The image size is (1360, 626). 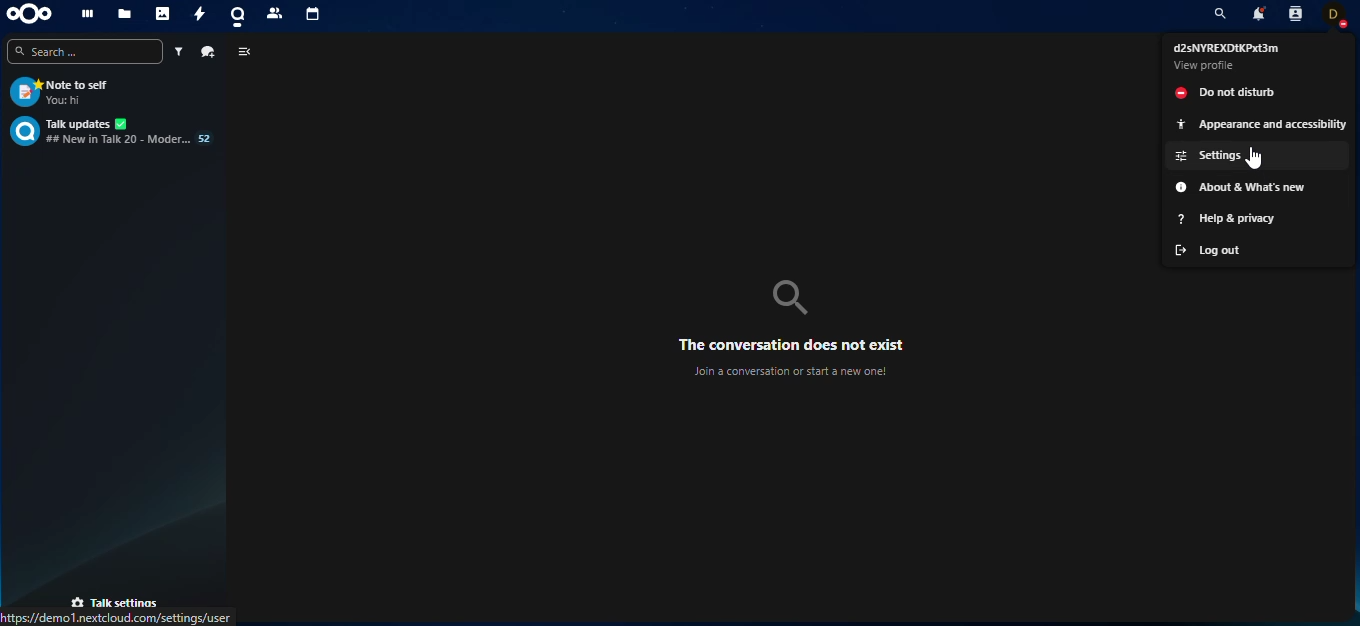 What do you see at coordinates (1258, 187) in the screenshot?
I see `About & What's new` at bounding box center [1258, 187].